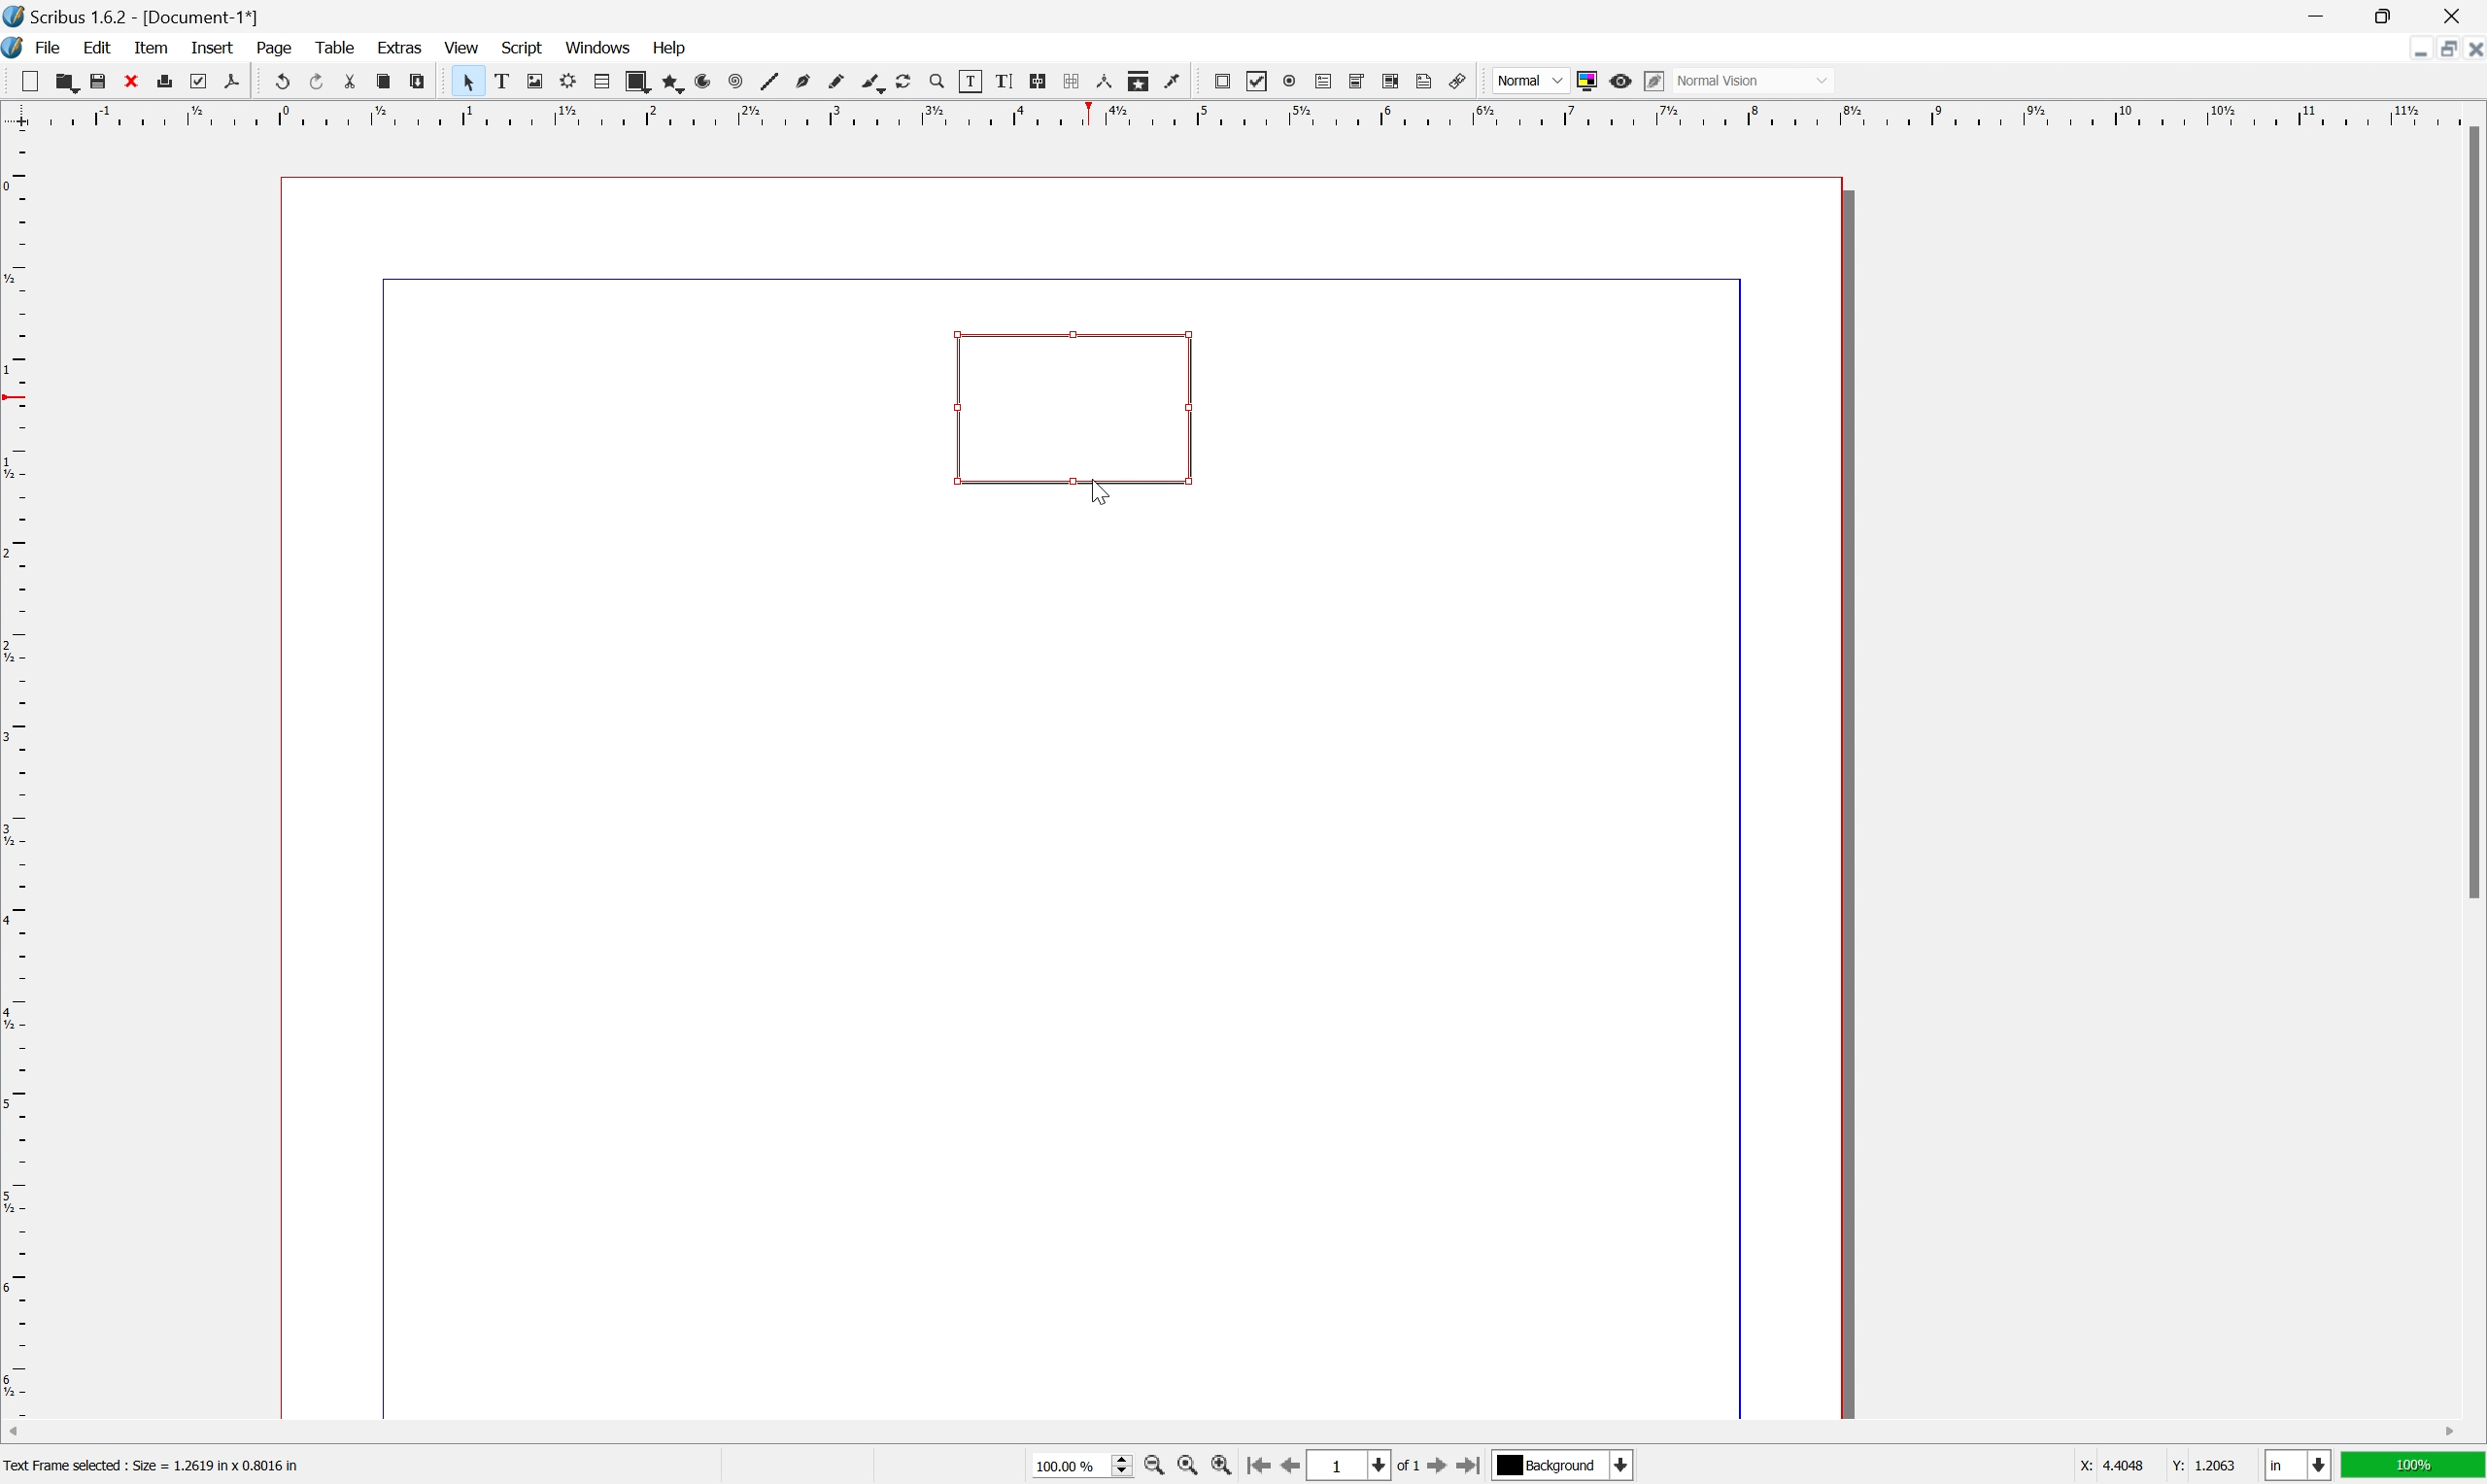 This screenshot has height=1484, width=2487. Describe the element at coordinates (463, 46) in the screenshot. I see `view` at that location.